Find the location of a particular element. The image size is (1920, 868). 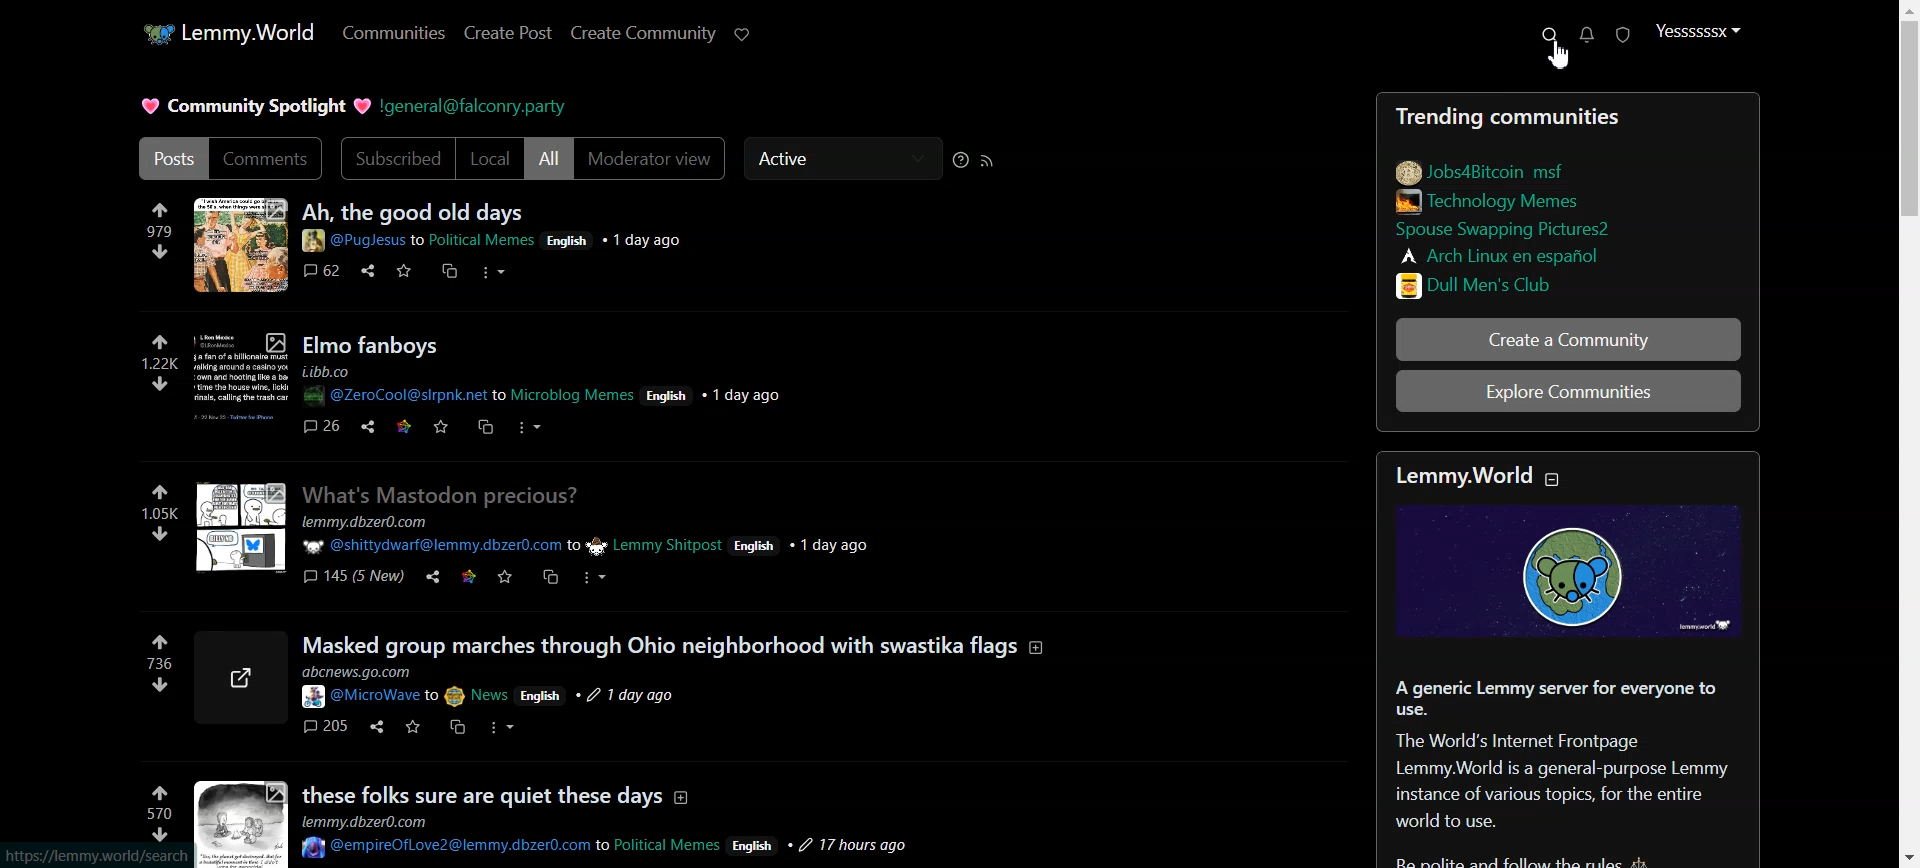

Post is located at coordinates (171, 158).